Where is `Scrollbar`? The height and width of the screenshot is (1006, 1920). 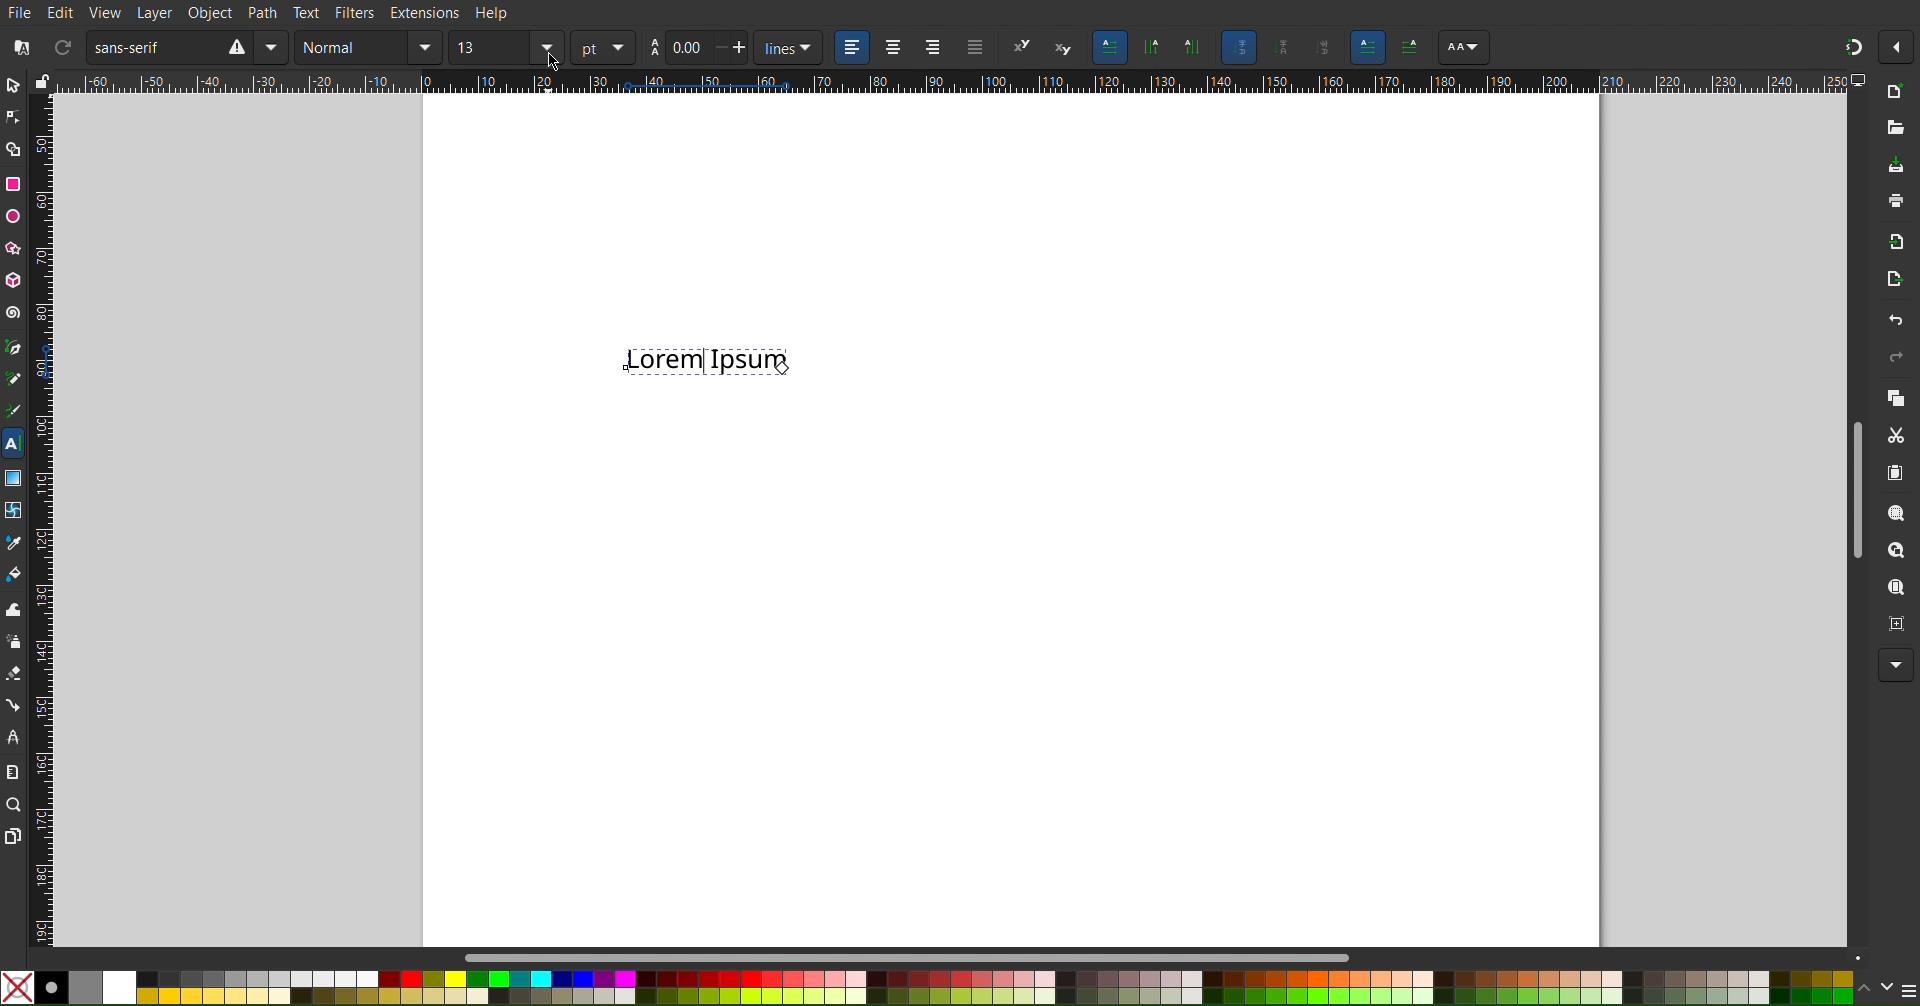 Scrollbar is located at coordinates (1856, 489).